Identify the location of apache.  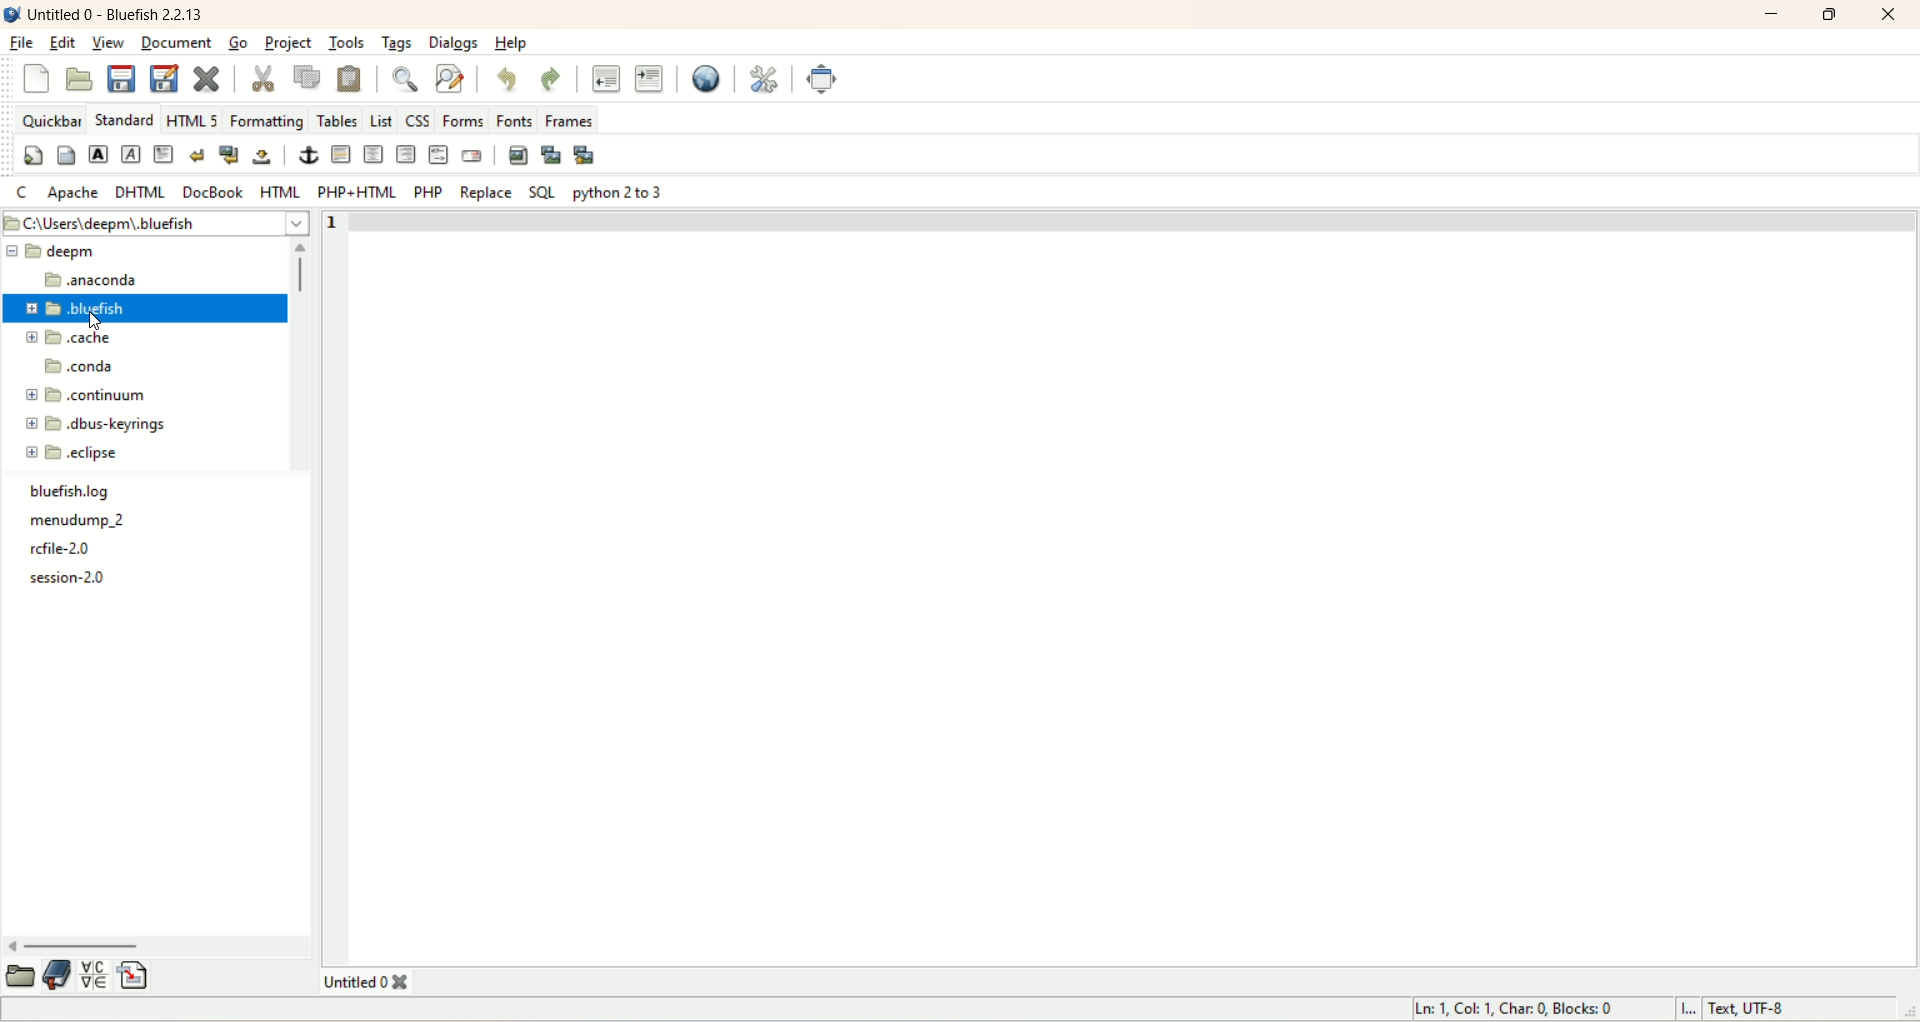
(72, 194).